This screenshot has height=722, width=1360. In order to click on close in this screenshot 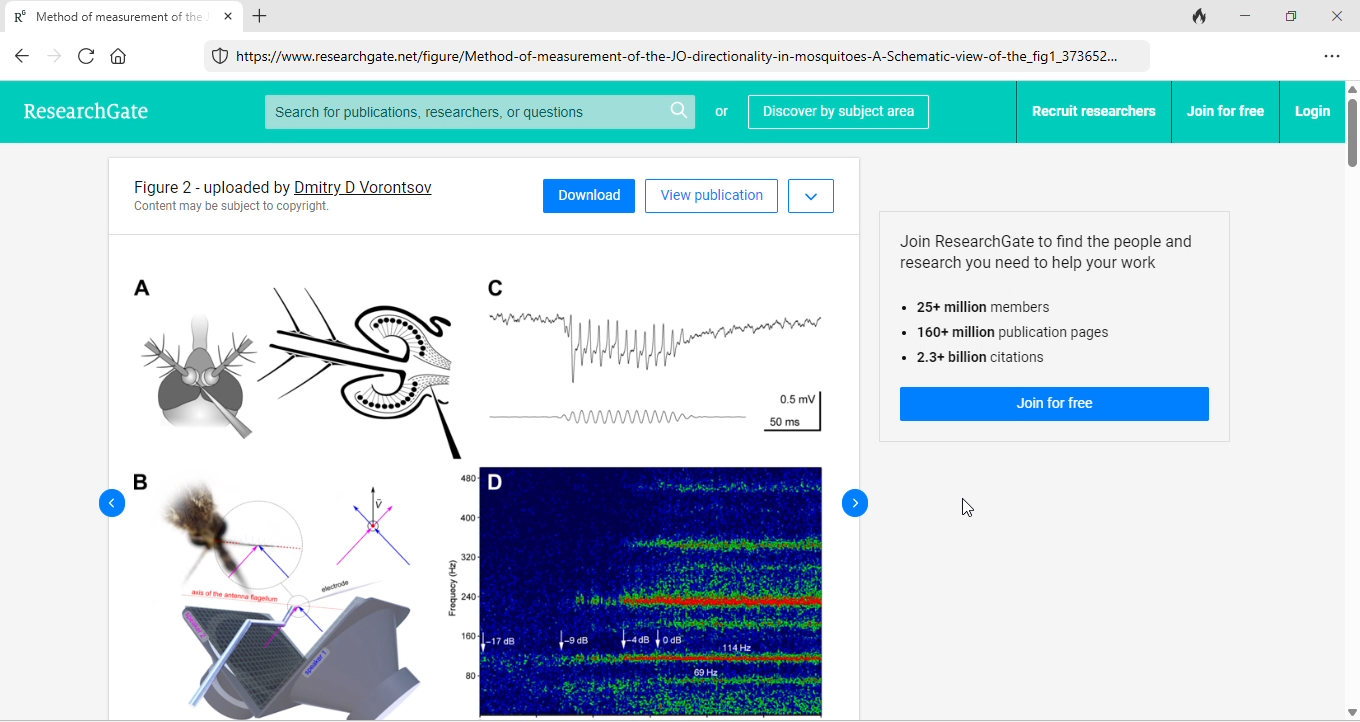, I will do `click(1341, 16)`.